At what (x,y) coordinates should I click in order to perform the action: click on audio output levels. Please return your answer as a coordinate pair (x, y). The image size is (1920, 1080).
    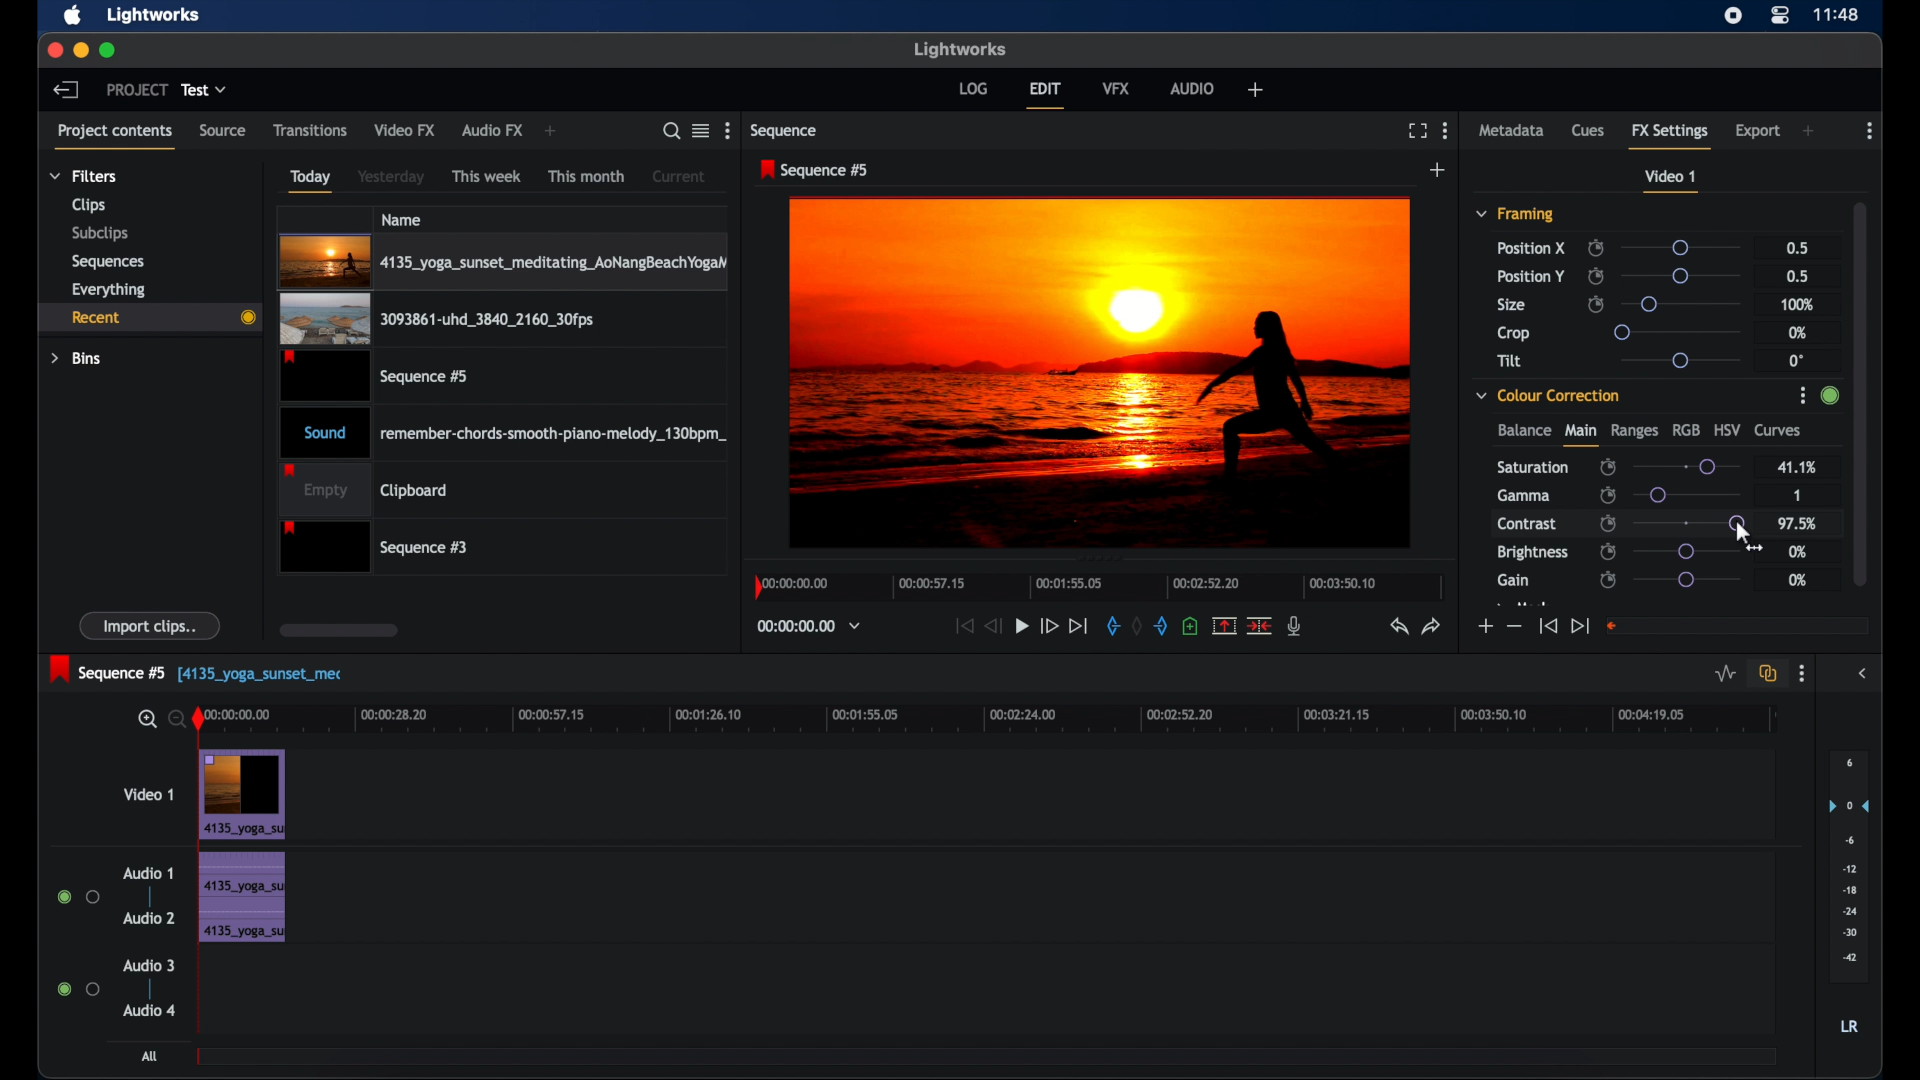
    Looking at the image, I should click on (1848, 867).